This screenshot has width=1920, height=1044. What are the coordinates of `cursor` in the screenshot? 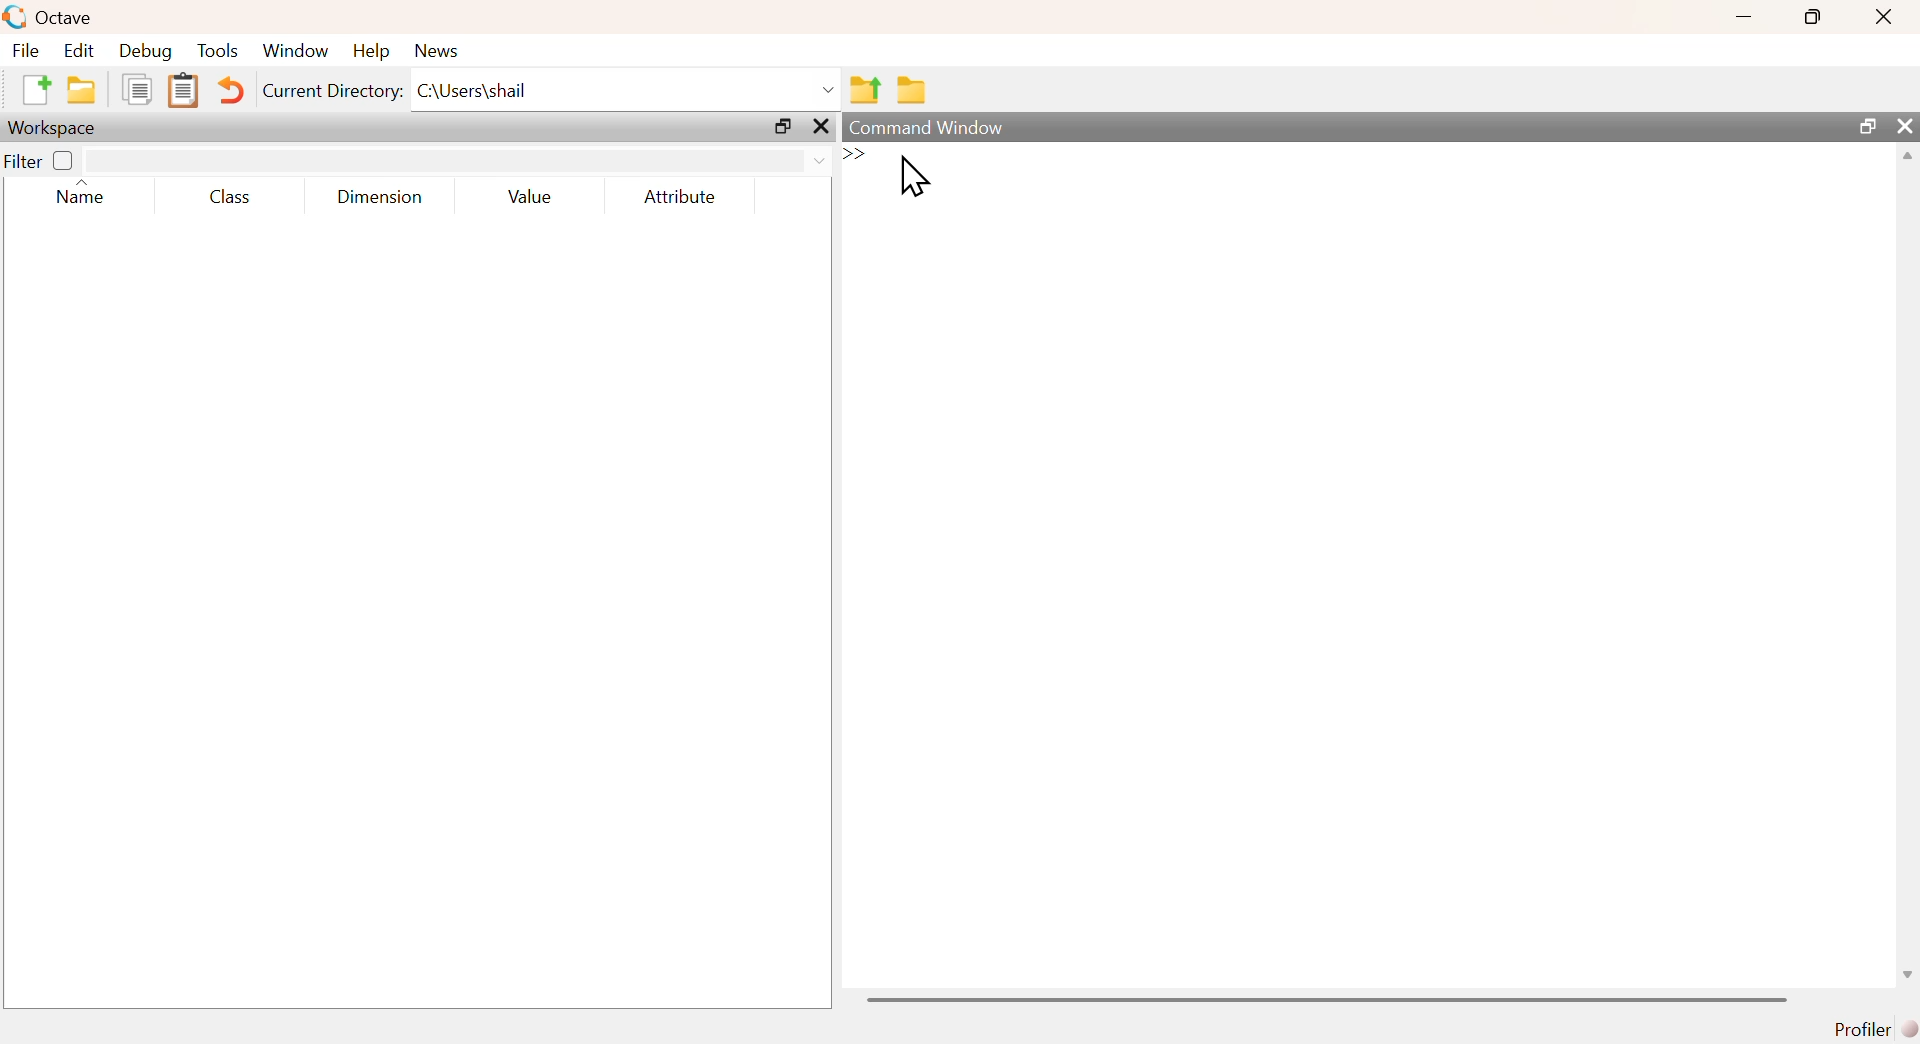 It's located at (915, 180).